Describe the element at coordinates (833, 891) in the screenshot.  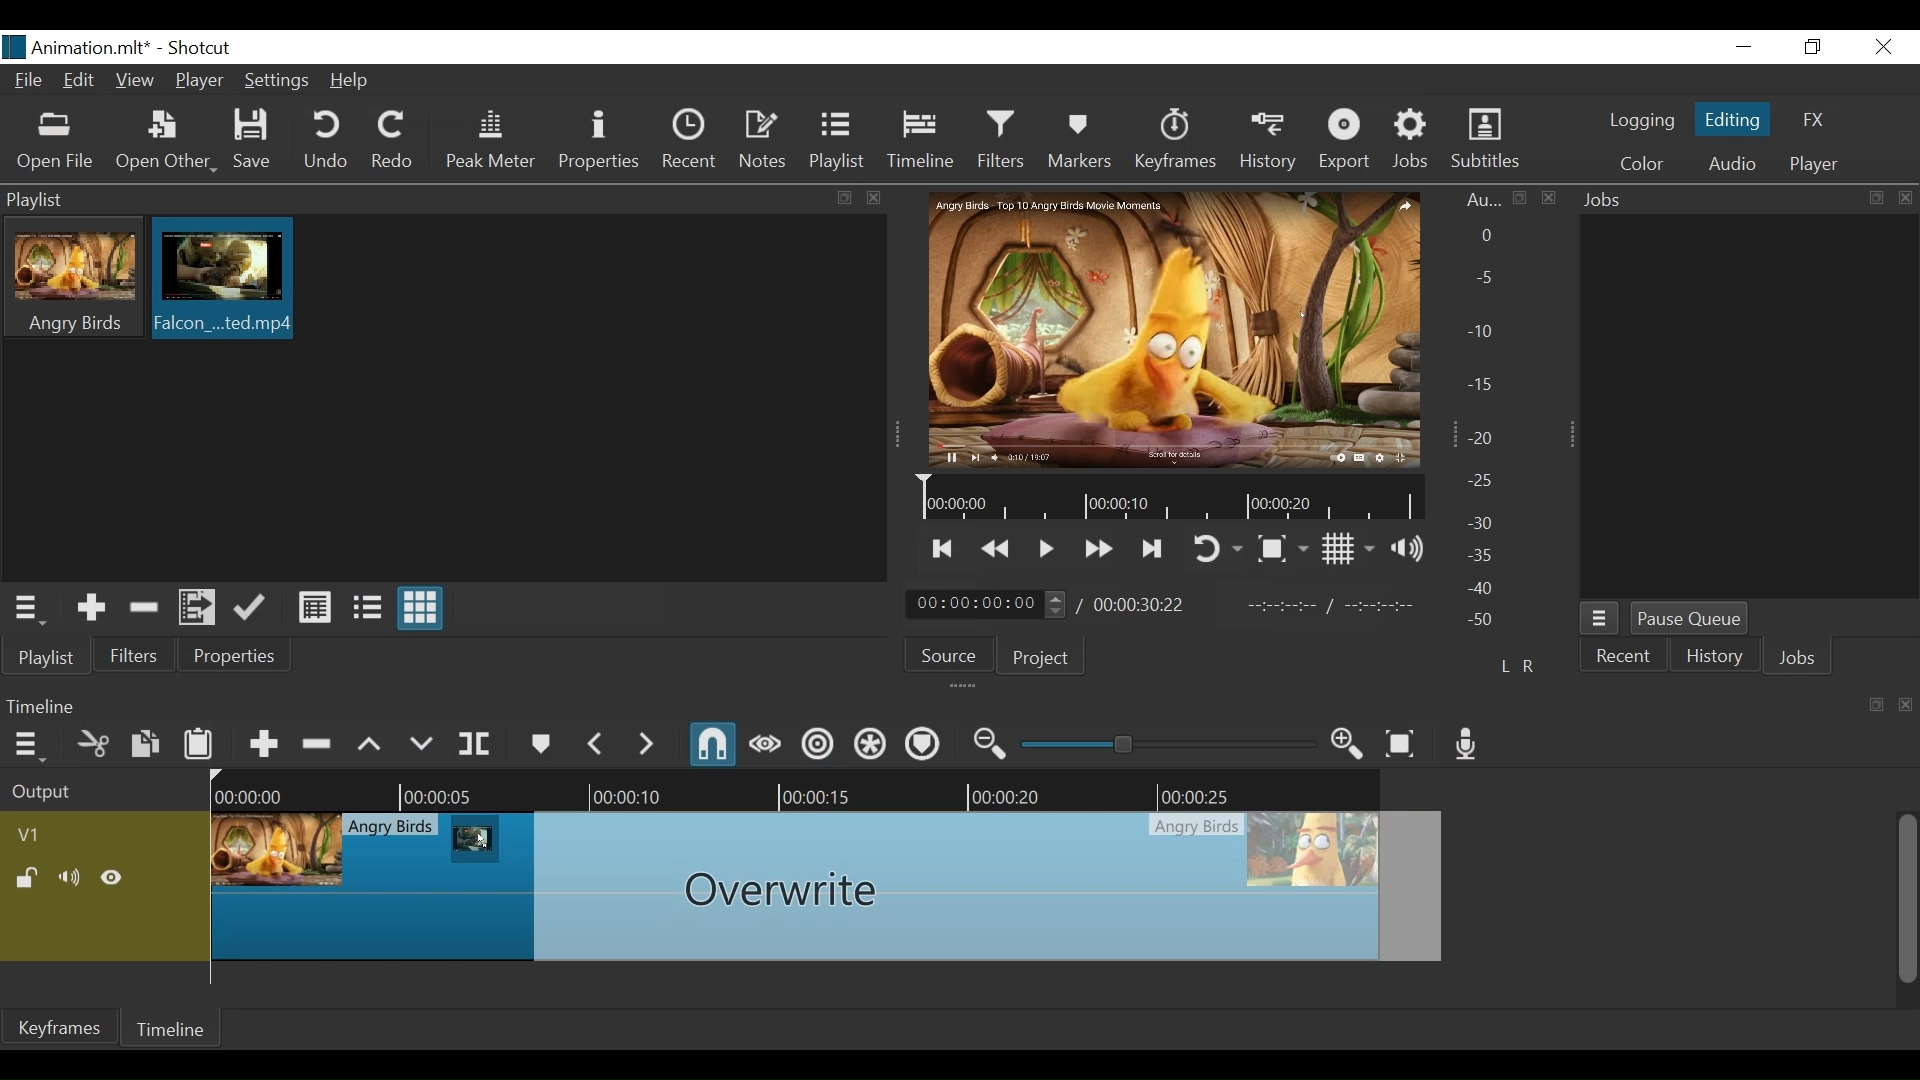
I see `Clip` at that location.